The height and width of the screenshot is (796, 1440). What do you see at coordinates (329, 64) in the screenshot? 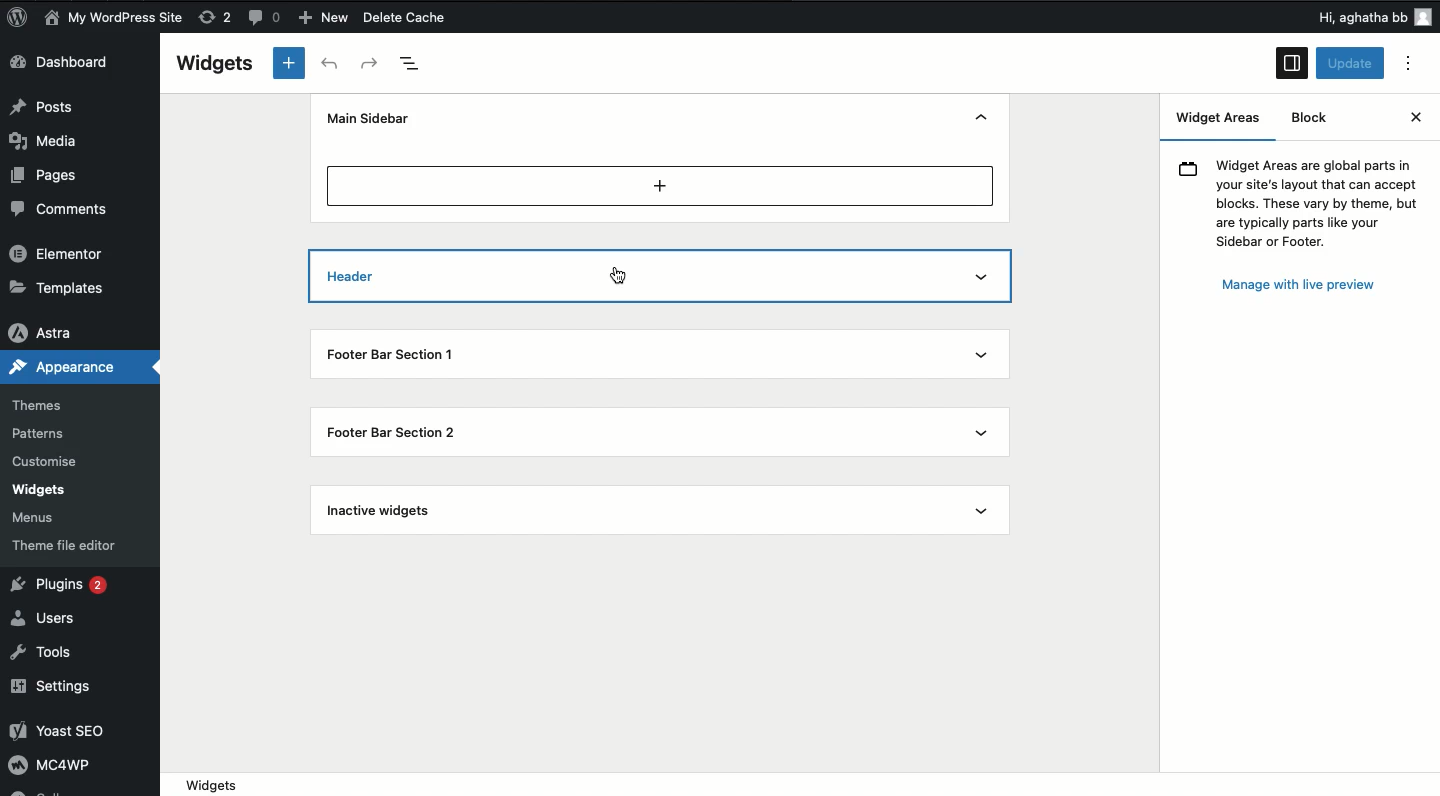
I see `Undo` at bounding box center [329, 64].